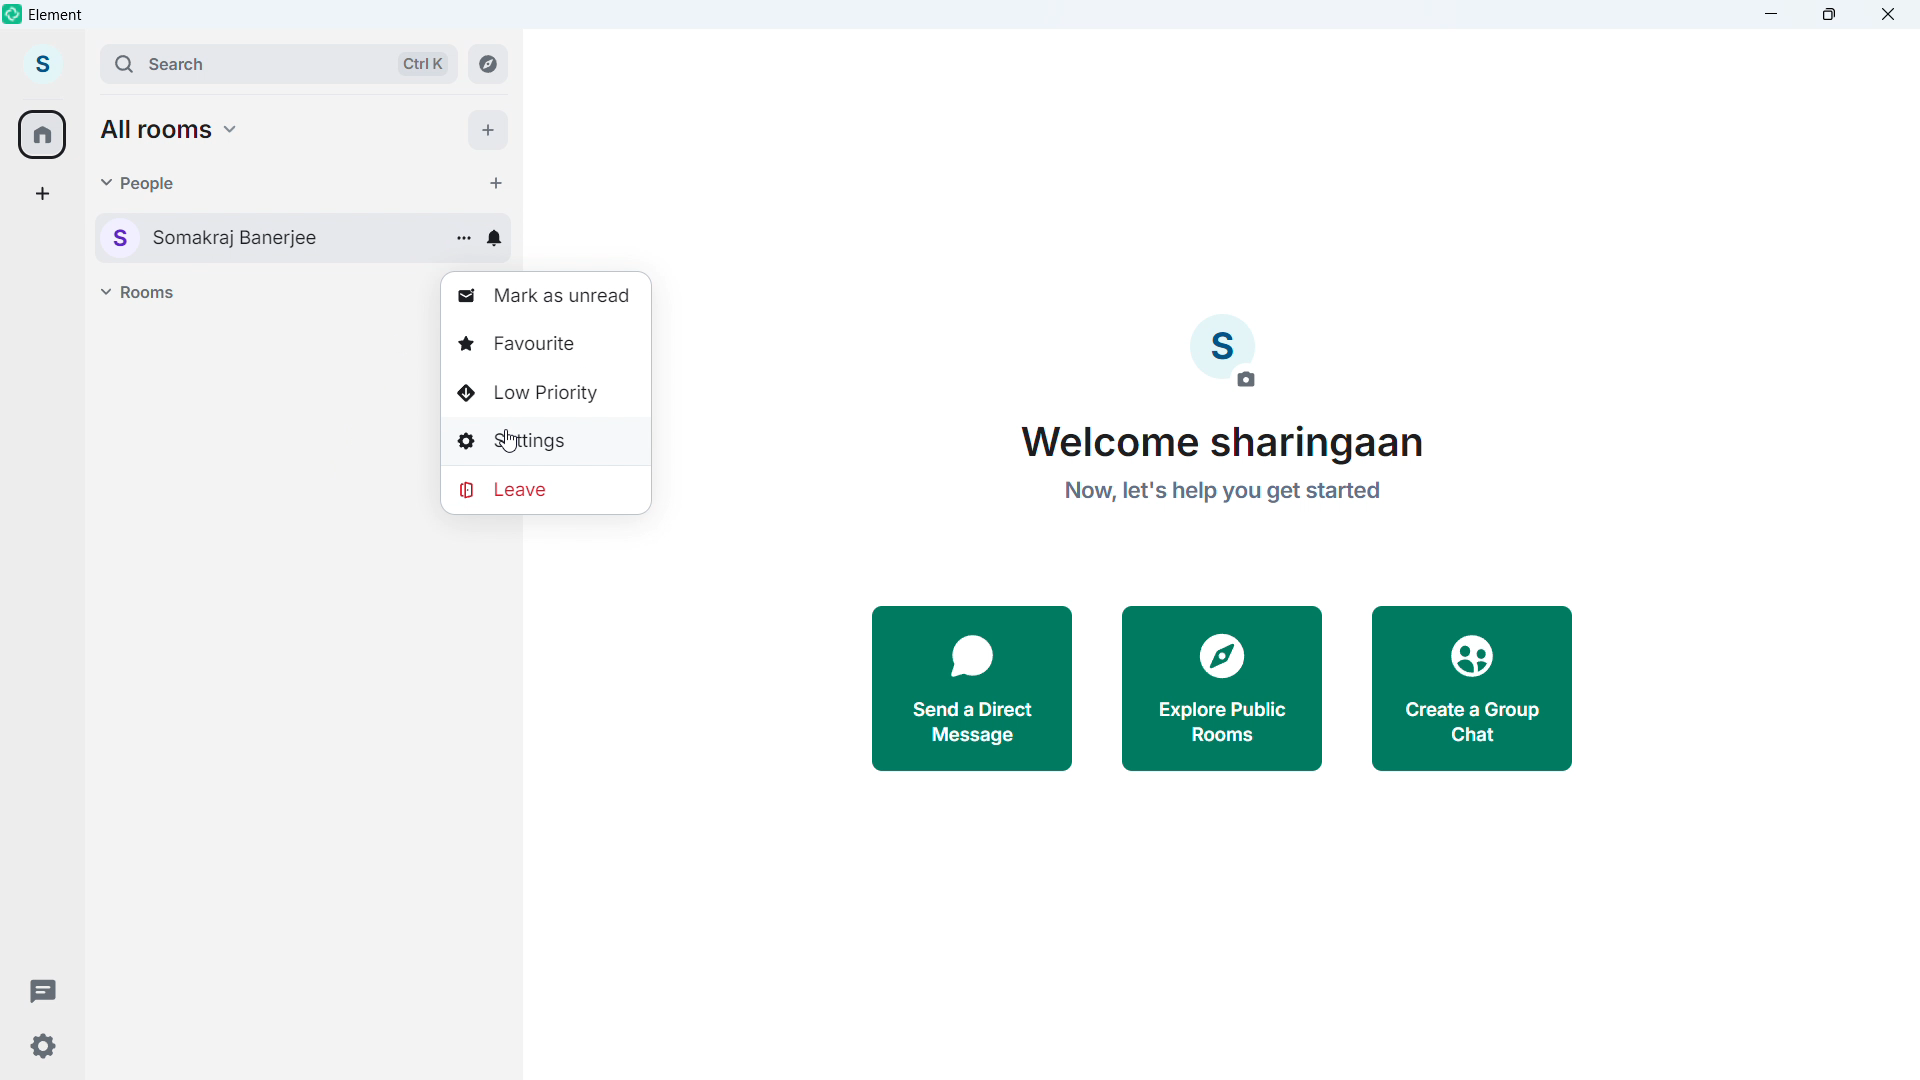 The width and height of the screenshot is (1920, 1080). What do you see at coordinates (42, 989) in the screenshot?
I see `Threads ` at bounding box center [42, 989].